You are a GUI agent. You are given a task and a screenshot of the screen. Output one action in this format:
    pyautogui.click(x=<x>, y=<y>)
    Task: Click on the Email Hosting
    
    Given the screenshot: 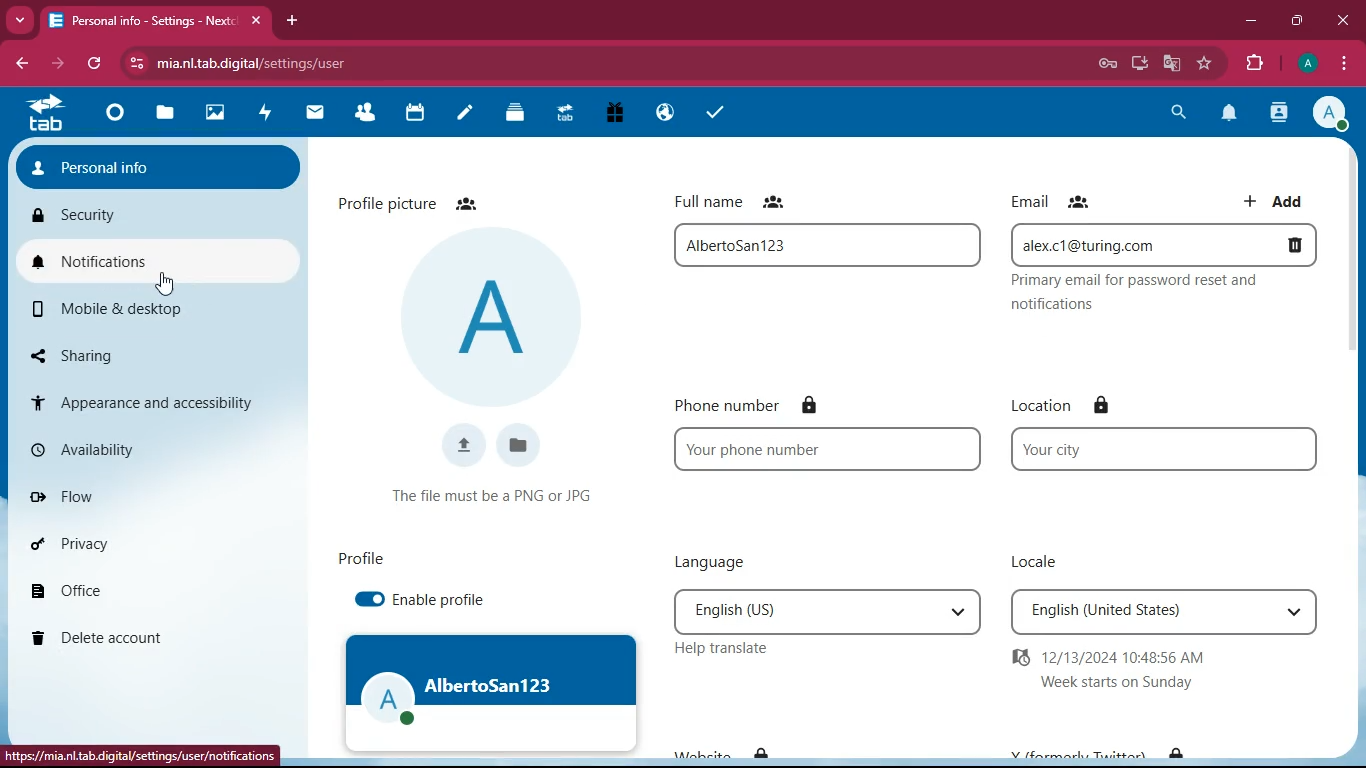 What is the action you would take?
    pyautogui.click(x=666, y=114)
    